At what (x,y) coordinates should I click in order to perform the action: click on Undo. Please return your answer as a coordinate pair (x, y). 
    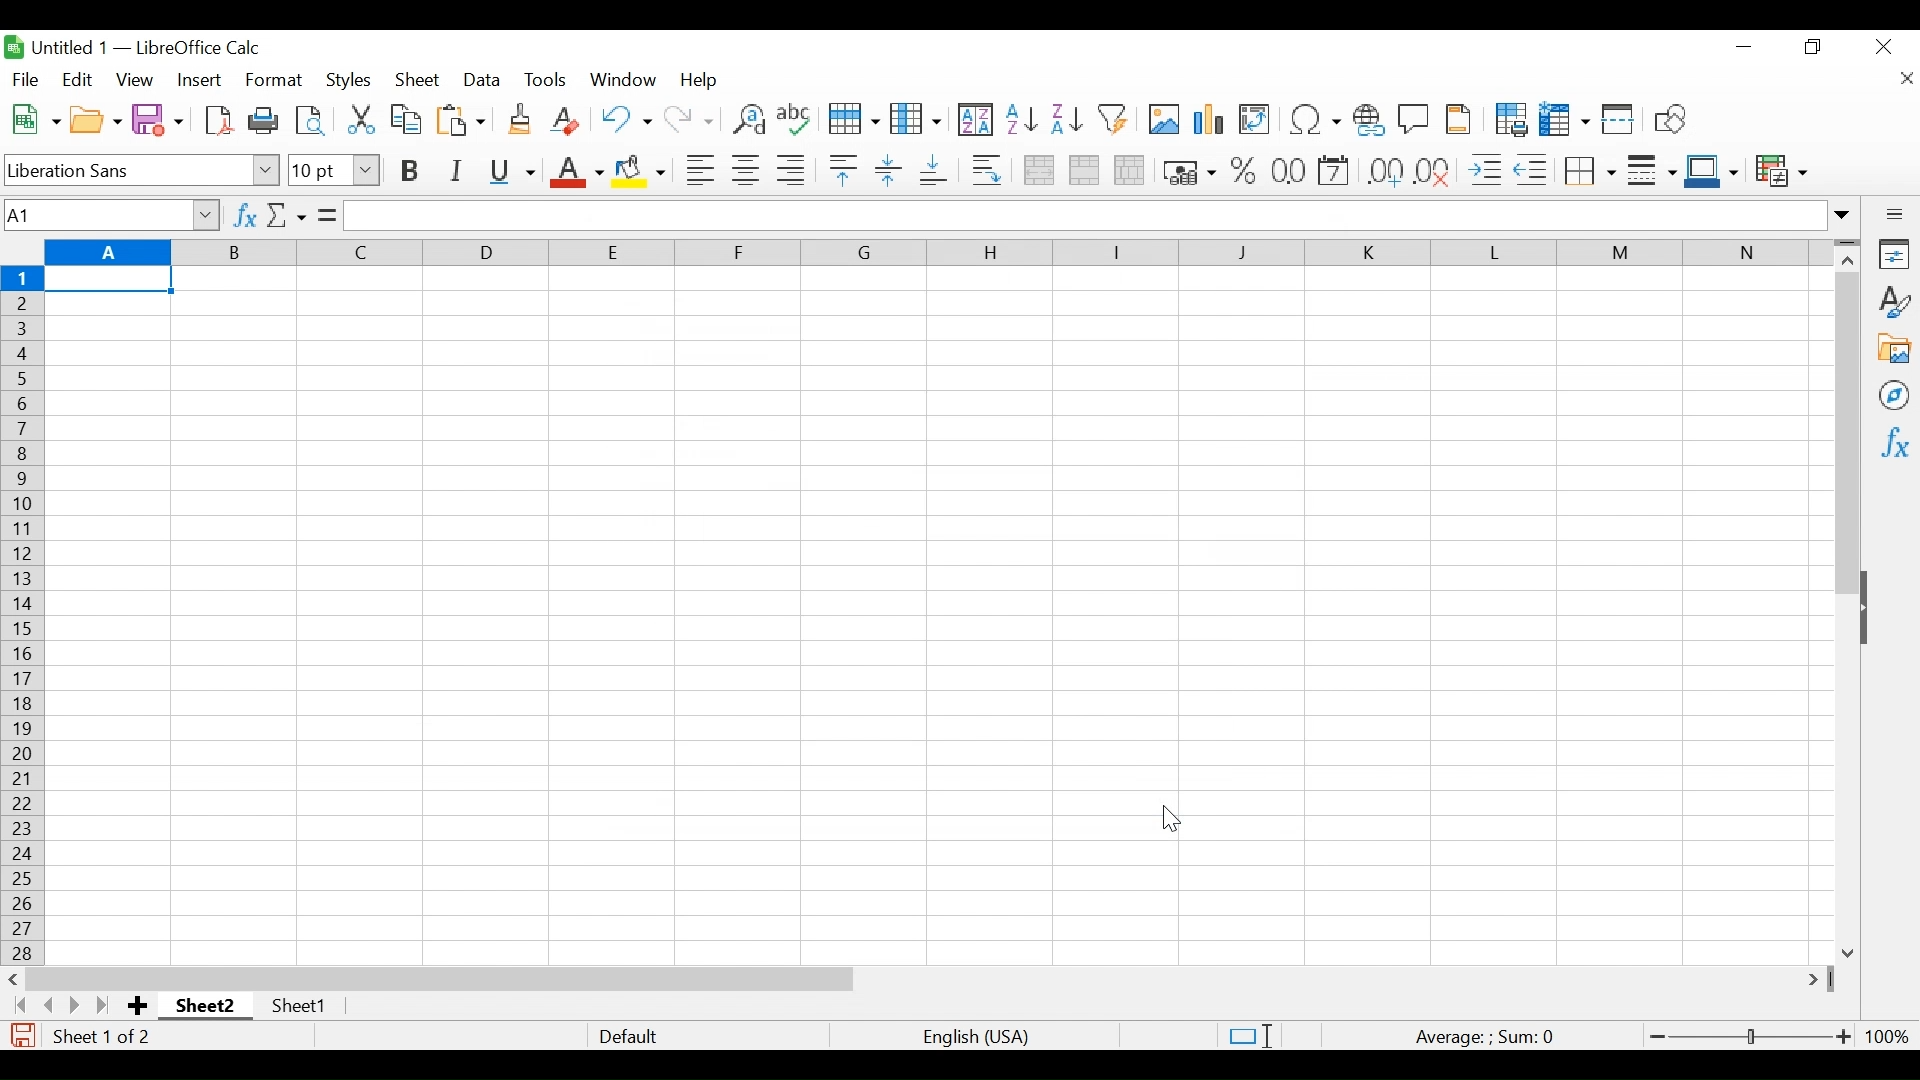
    Looking at the image, I should click on (625, 119).